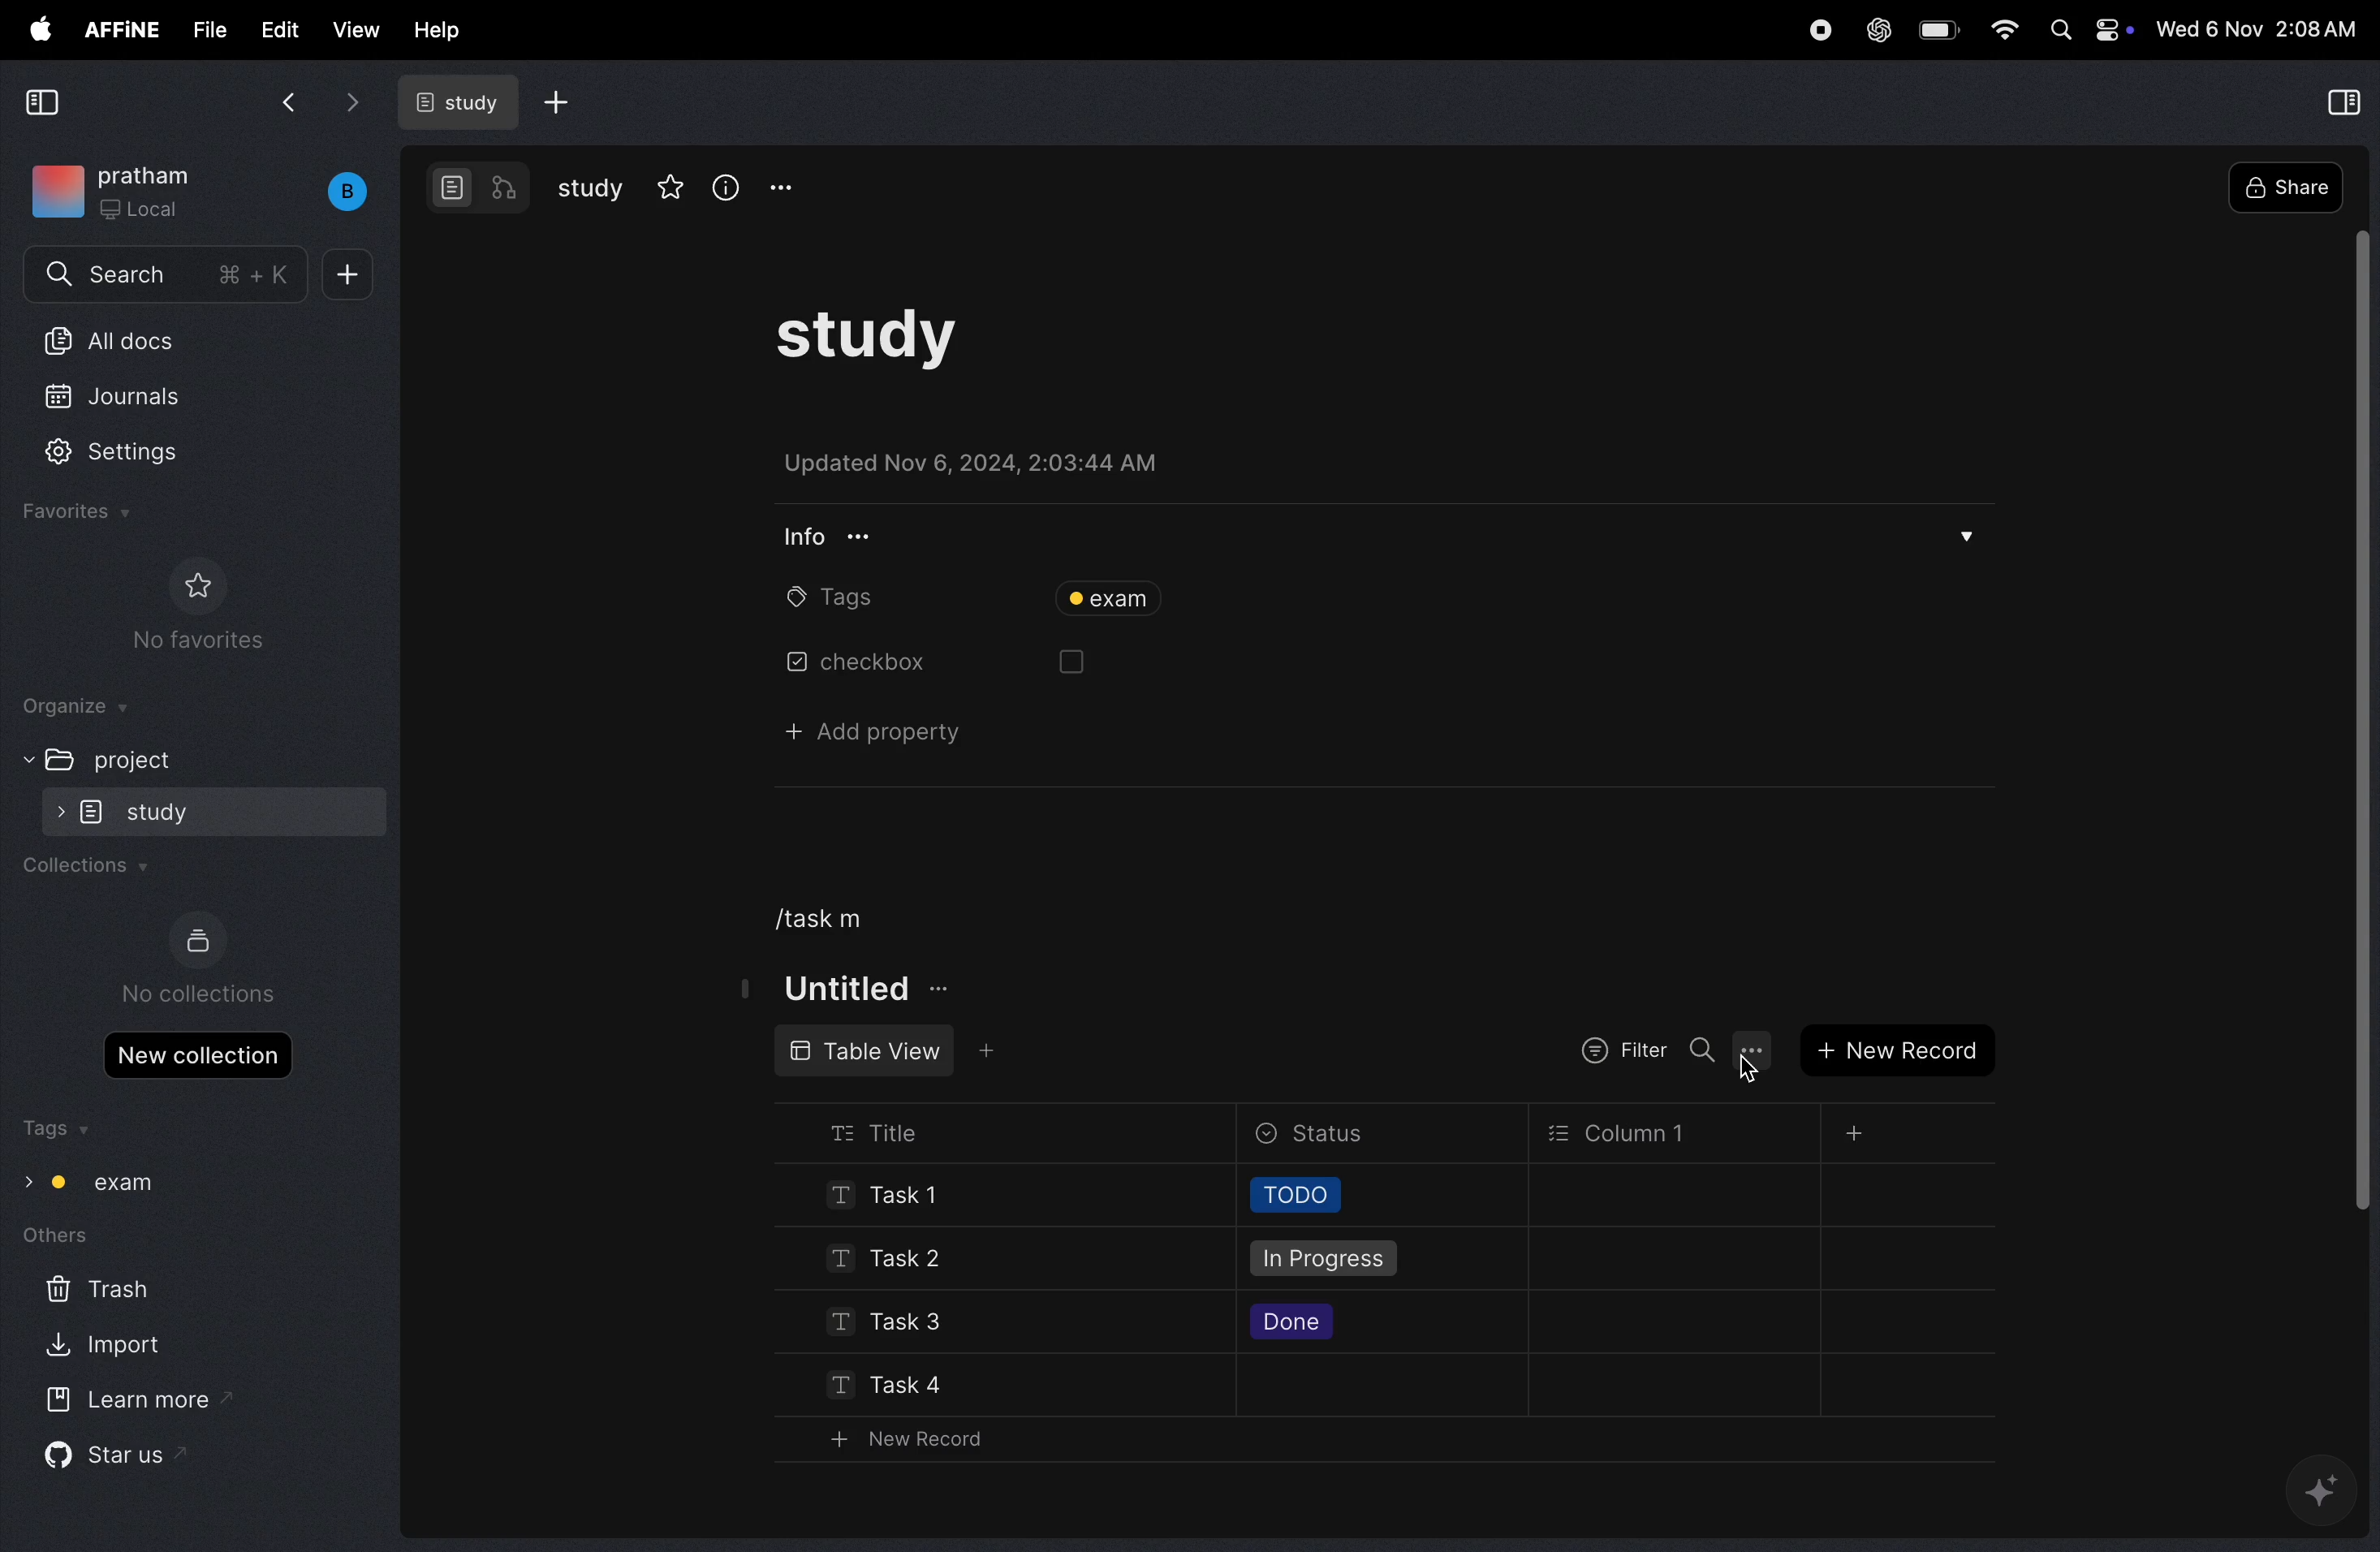  Describe the element at coordinates (137, 396) in the screenshot. I see `jornals` at that location.